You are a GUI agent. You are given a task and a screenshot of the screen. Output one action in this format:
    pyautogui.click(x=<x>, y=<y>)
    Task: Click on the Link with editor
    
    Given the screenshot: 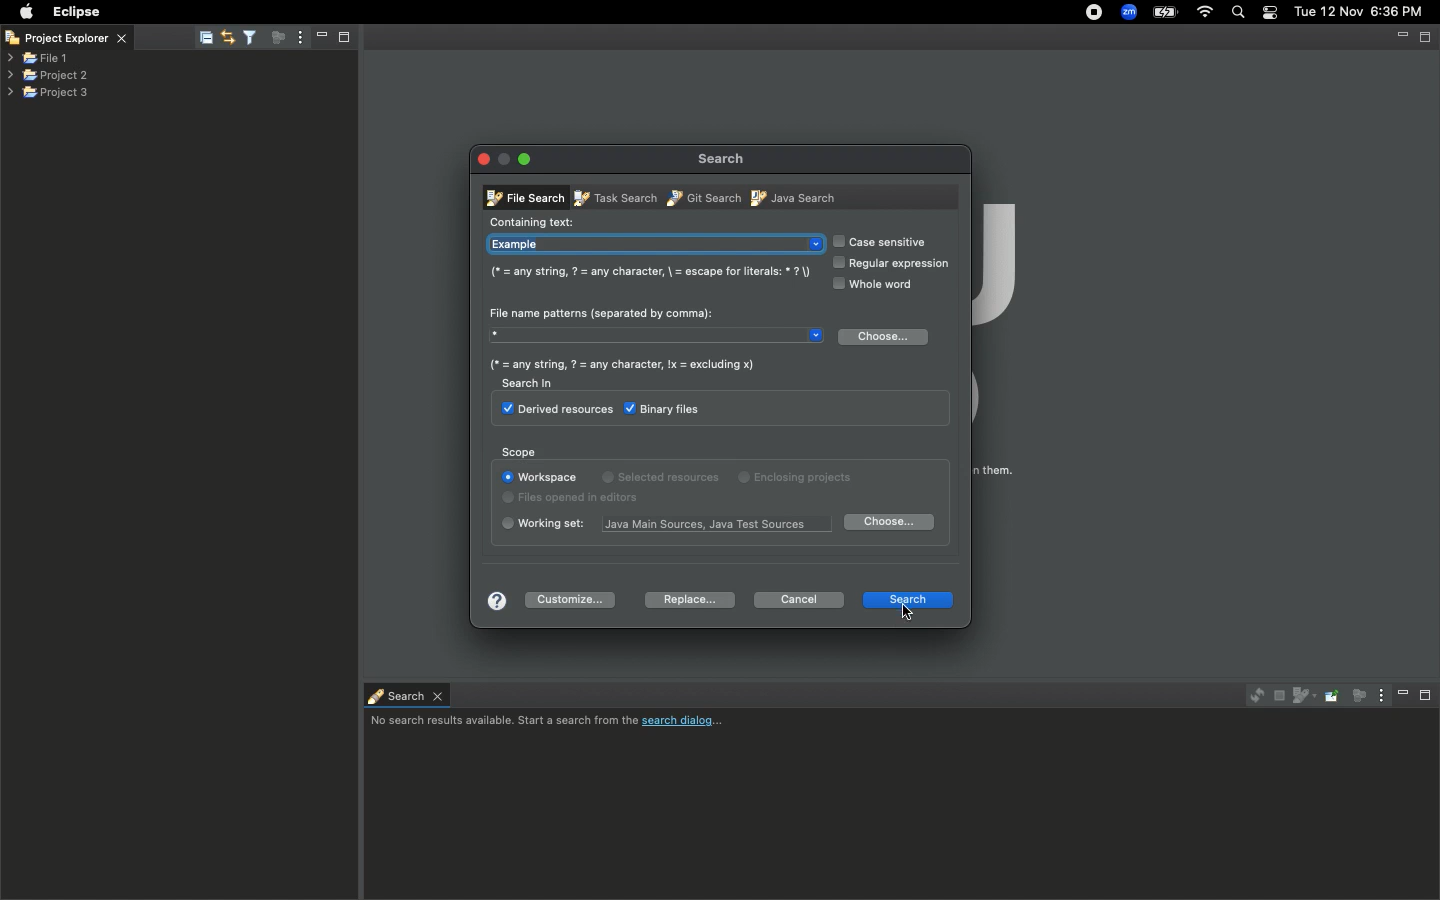 What is the action you would take?
    pyautogui.click(x=1252, y=694)
    